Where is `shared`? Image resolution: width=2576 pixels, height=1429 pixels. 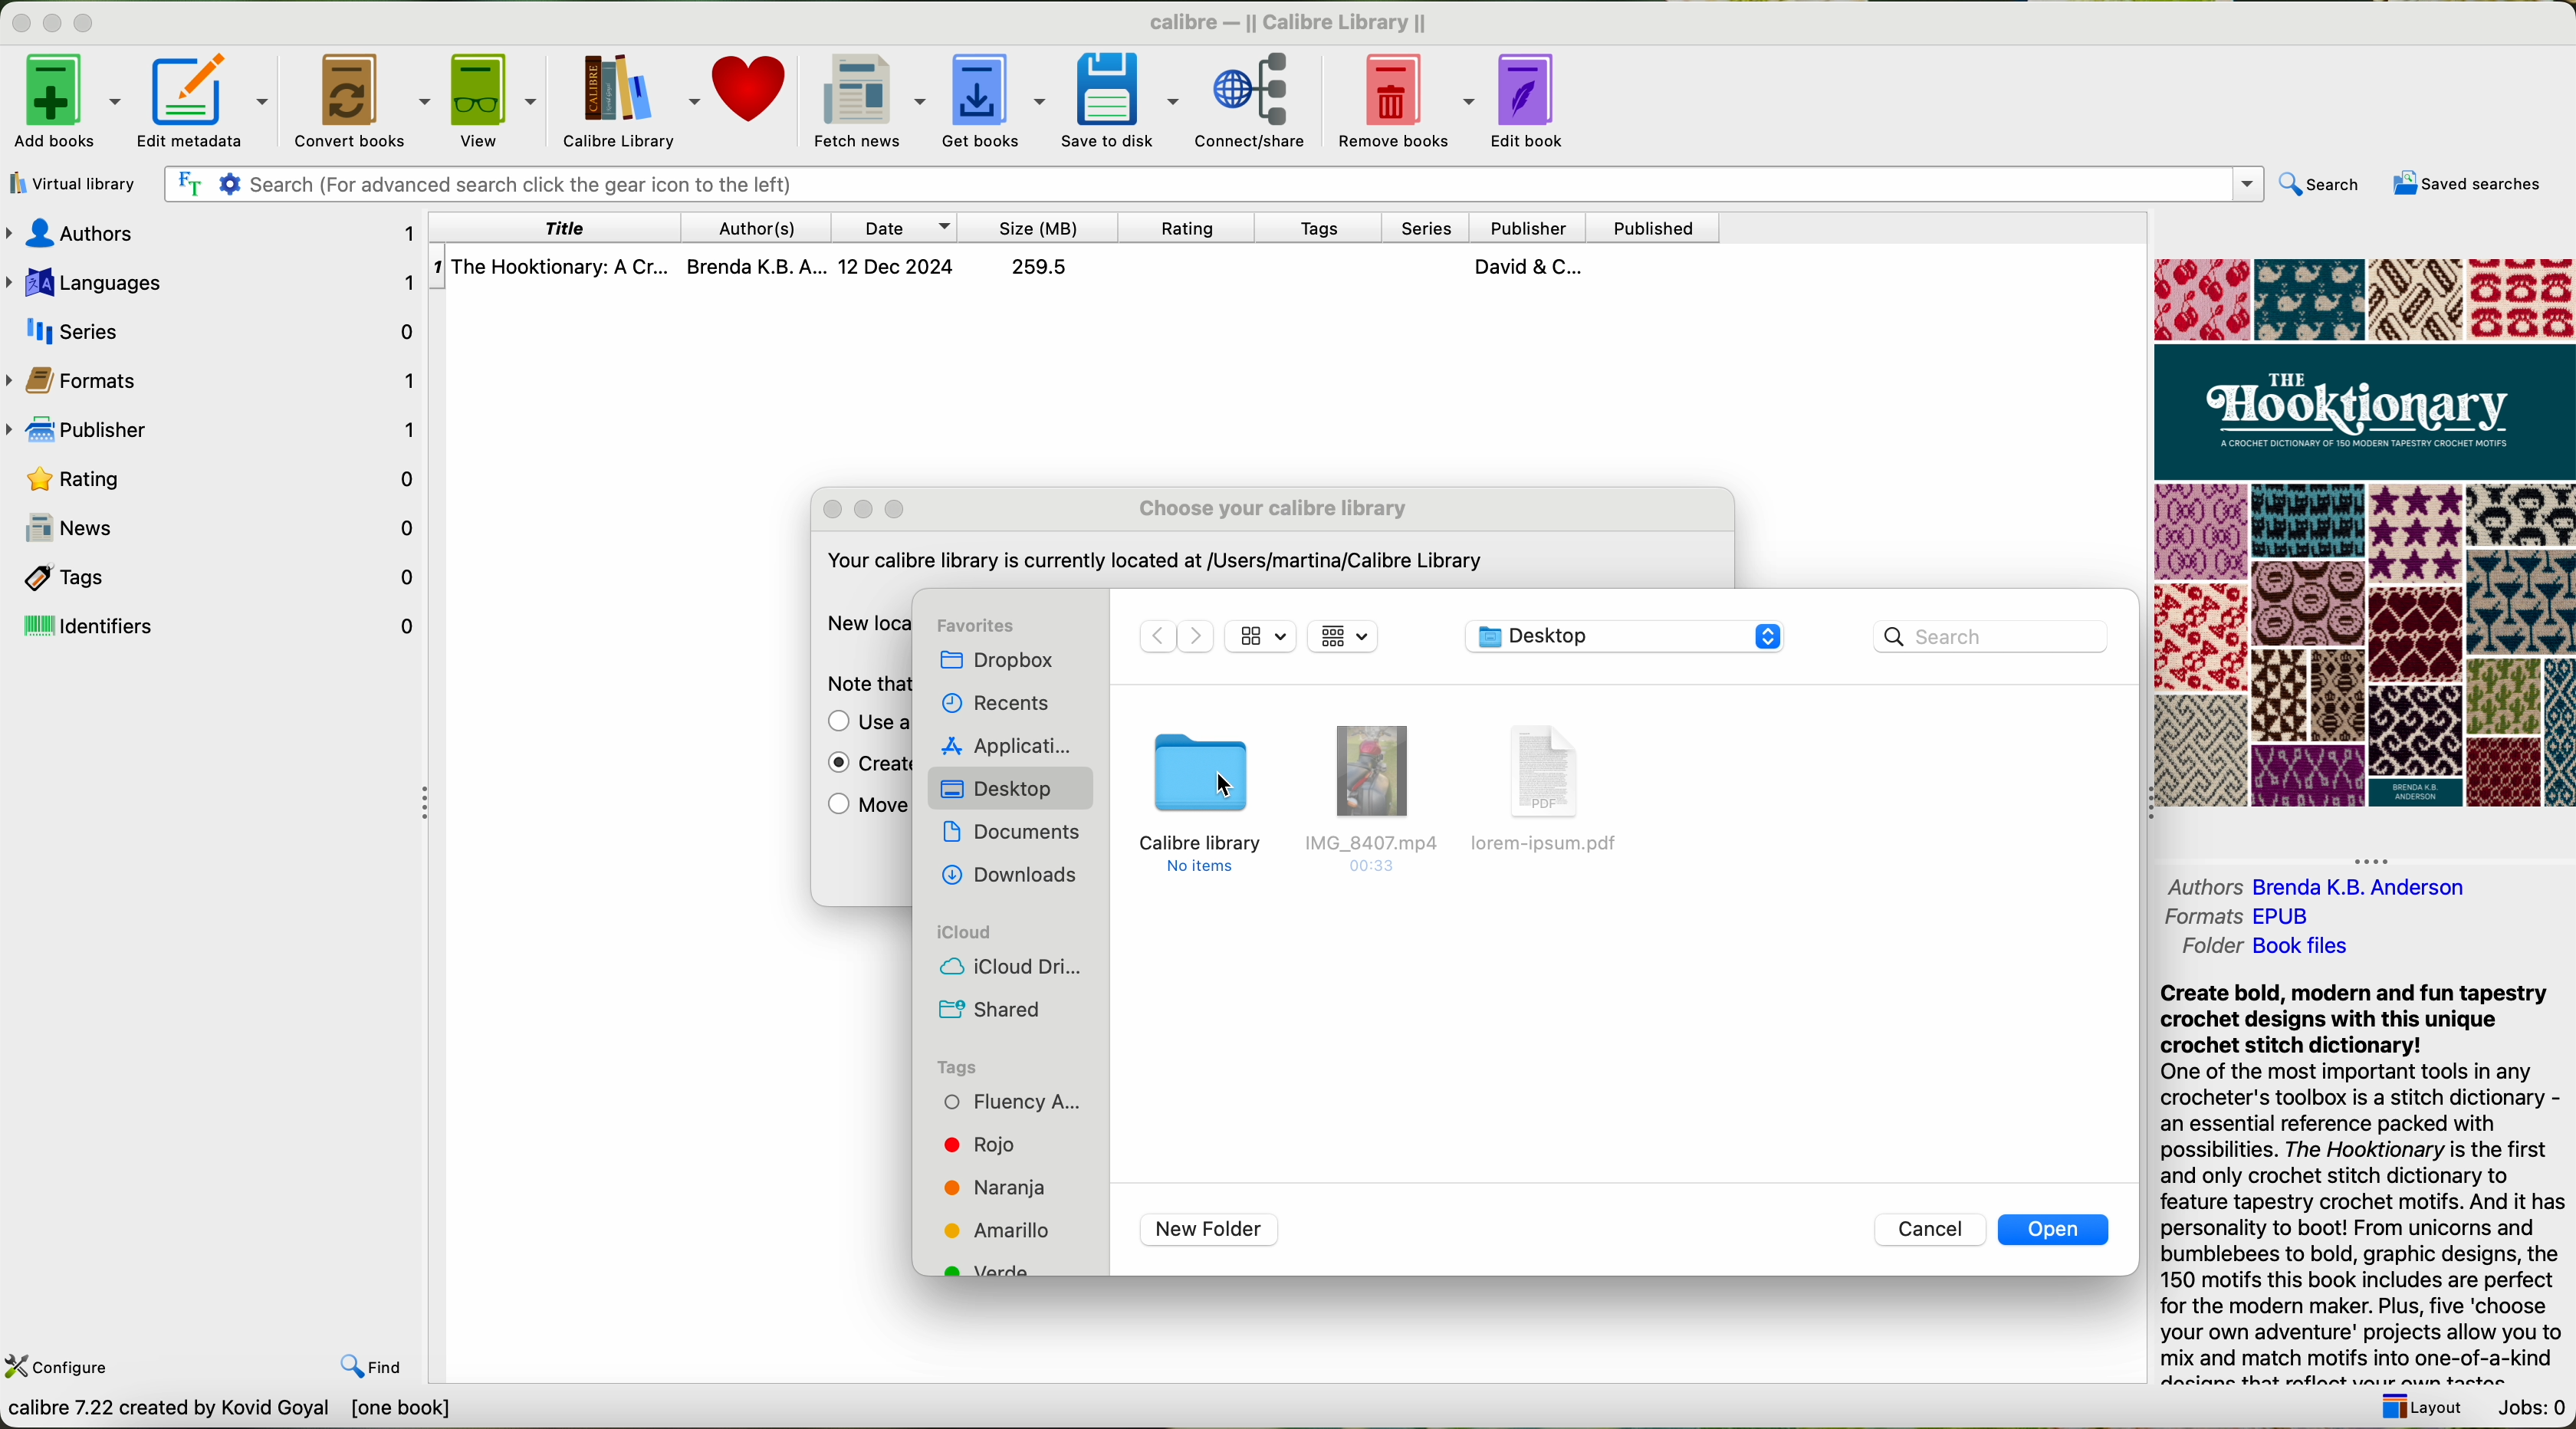
shared is located at coordinates (988, 1011).